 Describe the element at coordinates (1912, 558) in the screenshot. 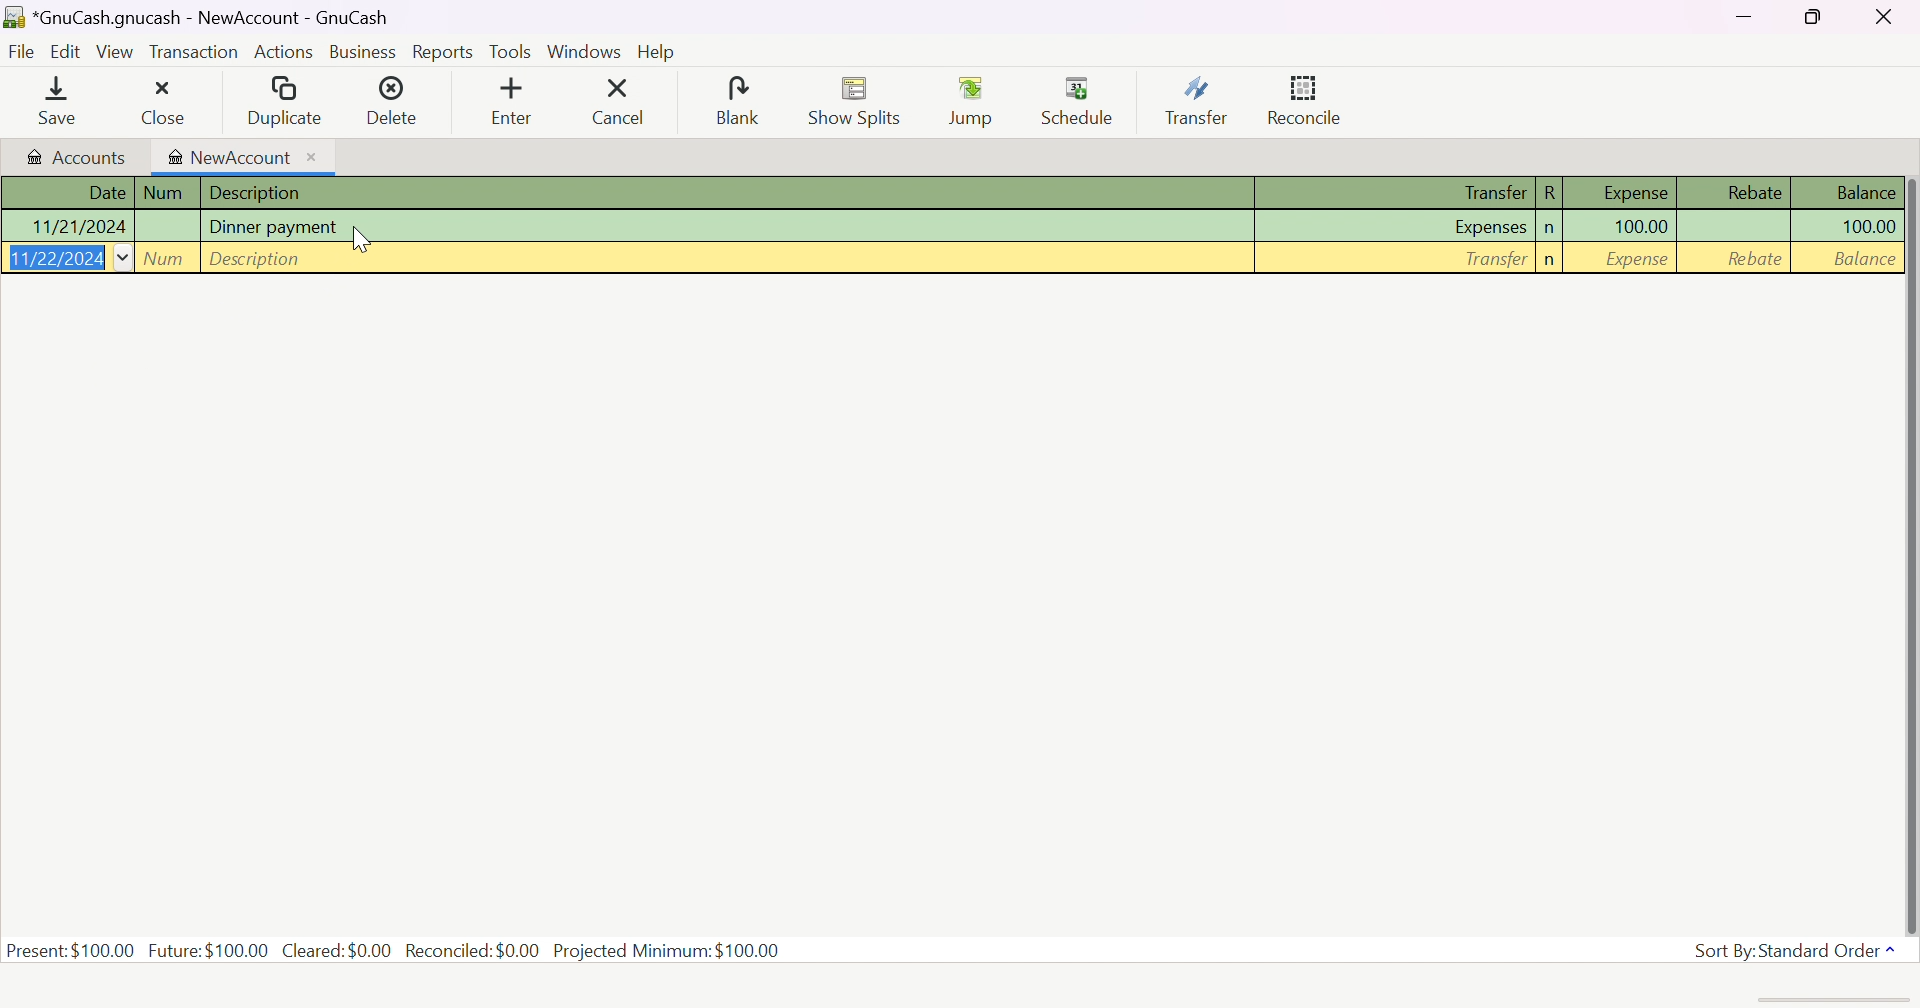

I see `Vertical slide bar` at that location.